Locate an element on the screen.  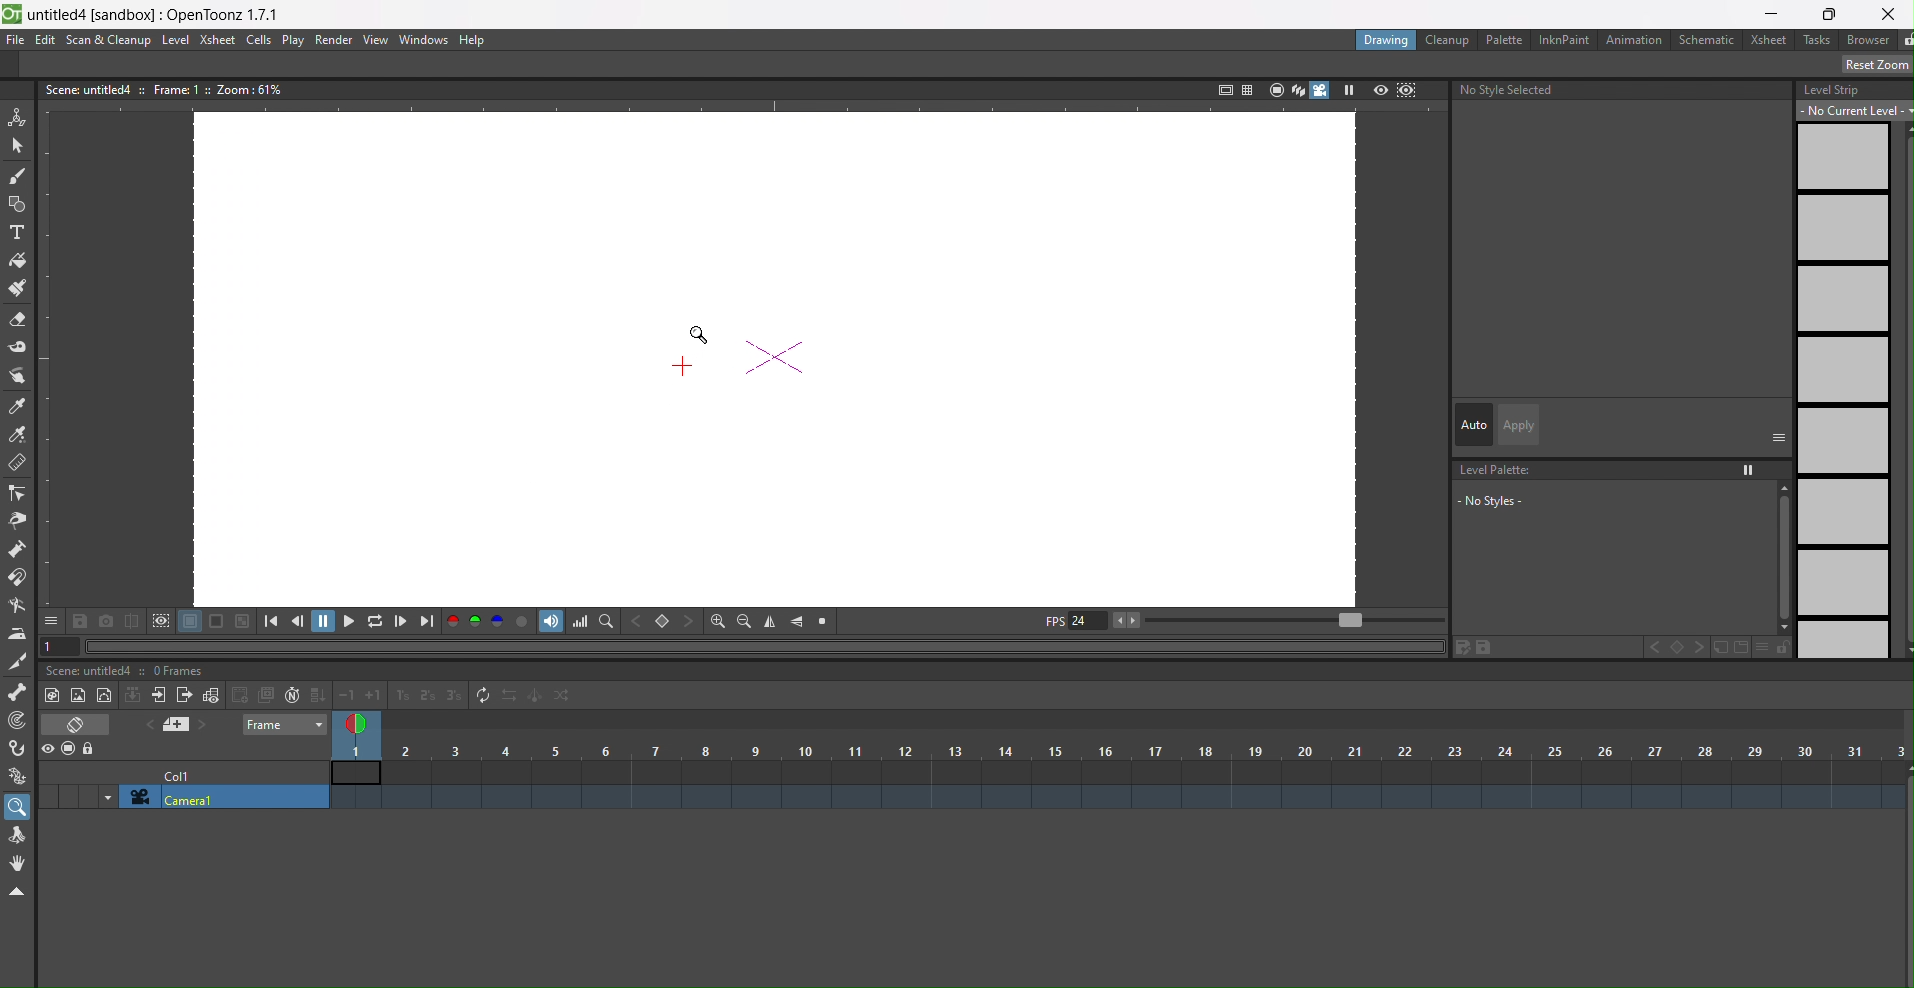
playback options is located at coordinates (350, 621).